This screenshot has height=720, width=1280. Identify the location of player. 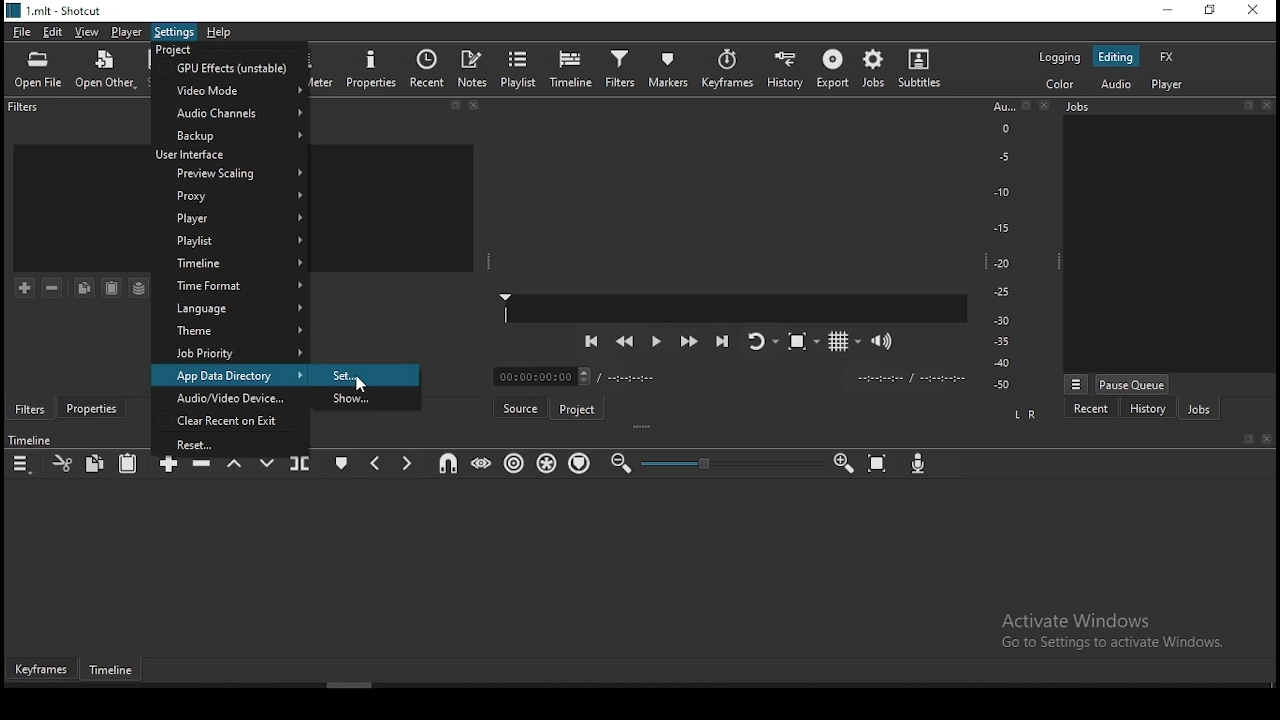
(1166, 85).